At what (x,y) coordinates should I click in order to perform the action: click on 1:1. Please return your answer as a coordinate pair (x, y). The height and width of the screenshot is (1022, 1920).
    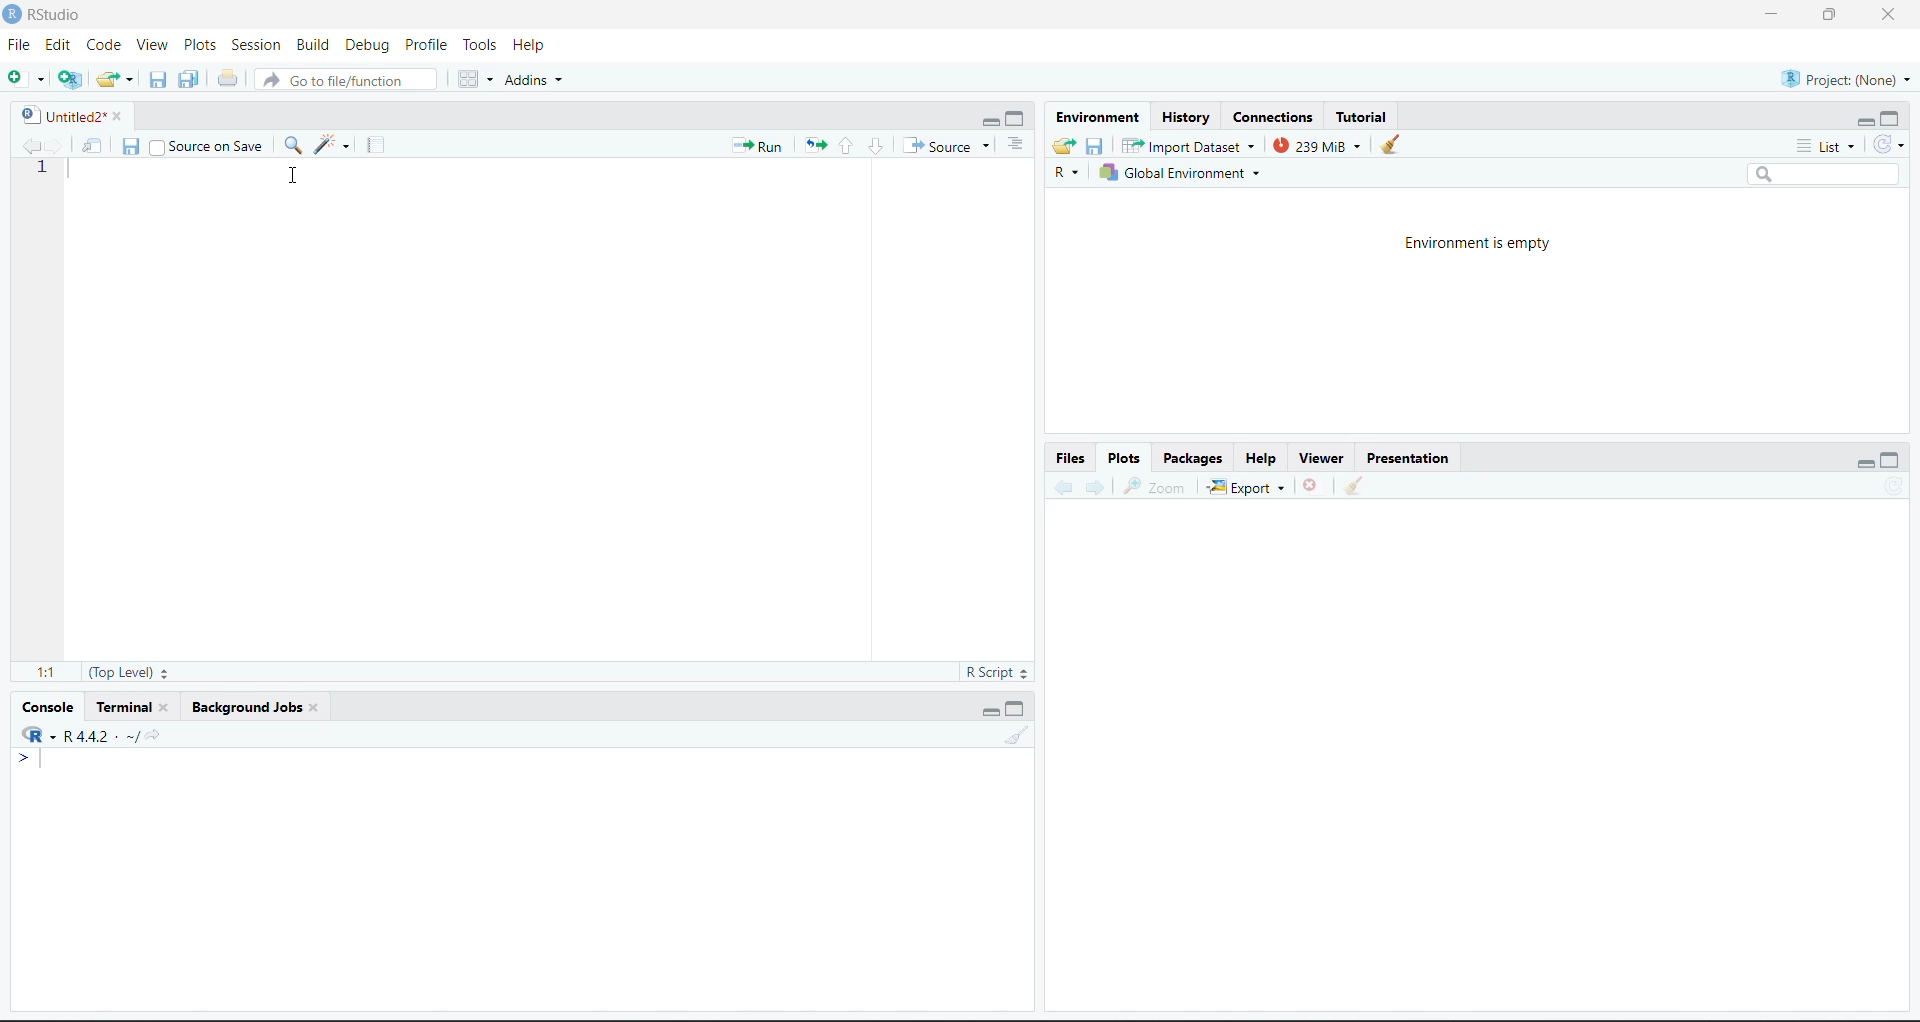
    Looking at the image, I should click on (46, 670).